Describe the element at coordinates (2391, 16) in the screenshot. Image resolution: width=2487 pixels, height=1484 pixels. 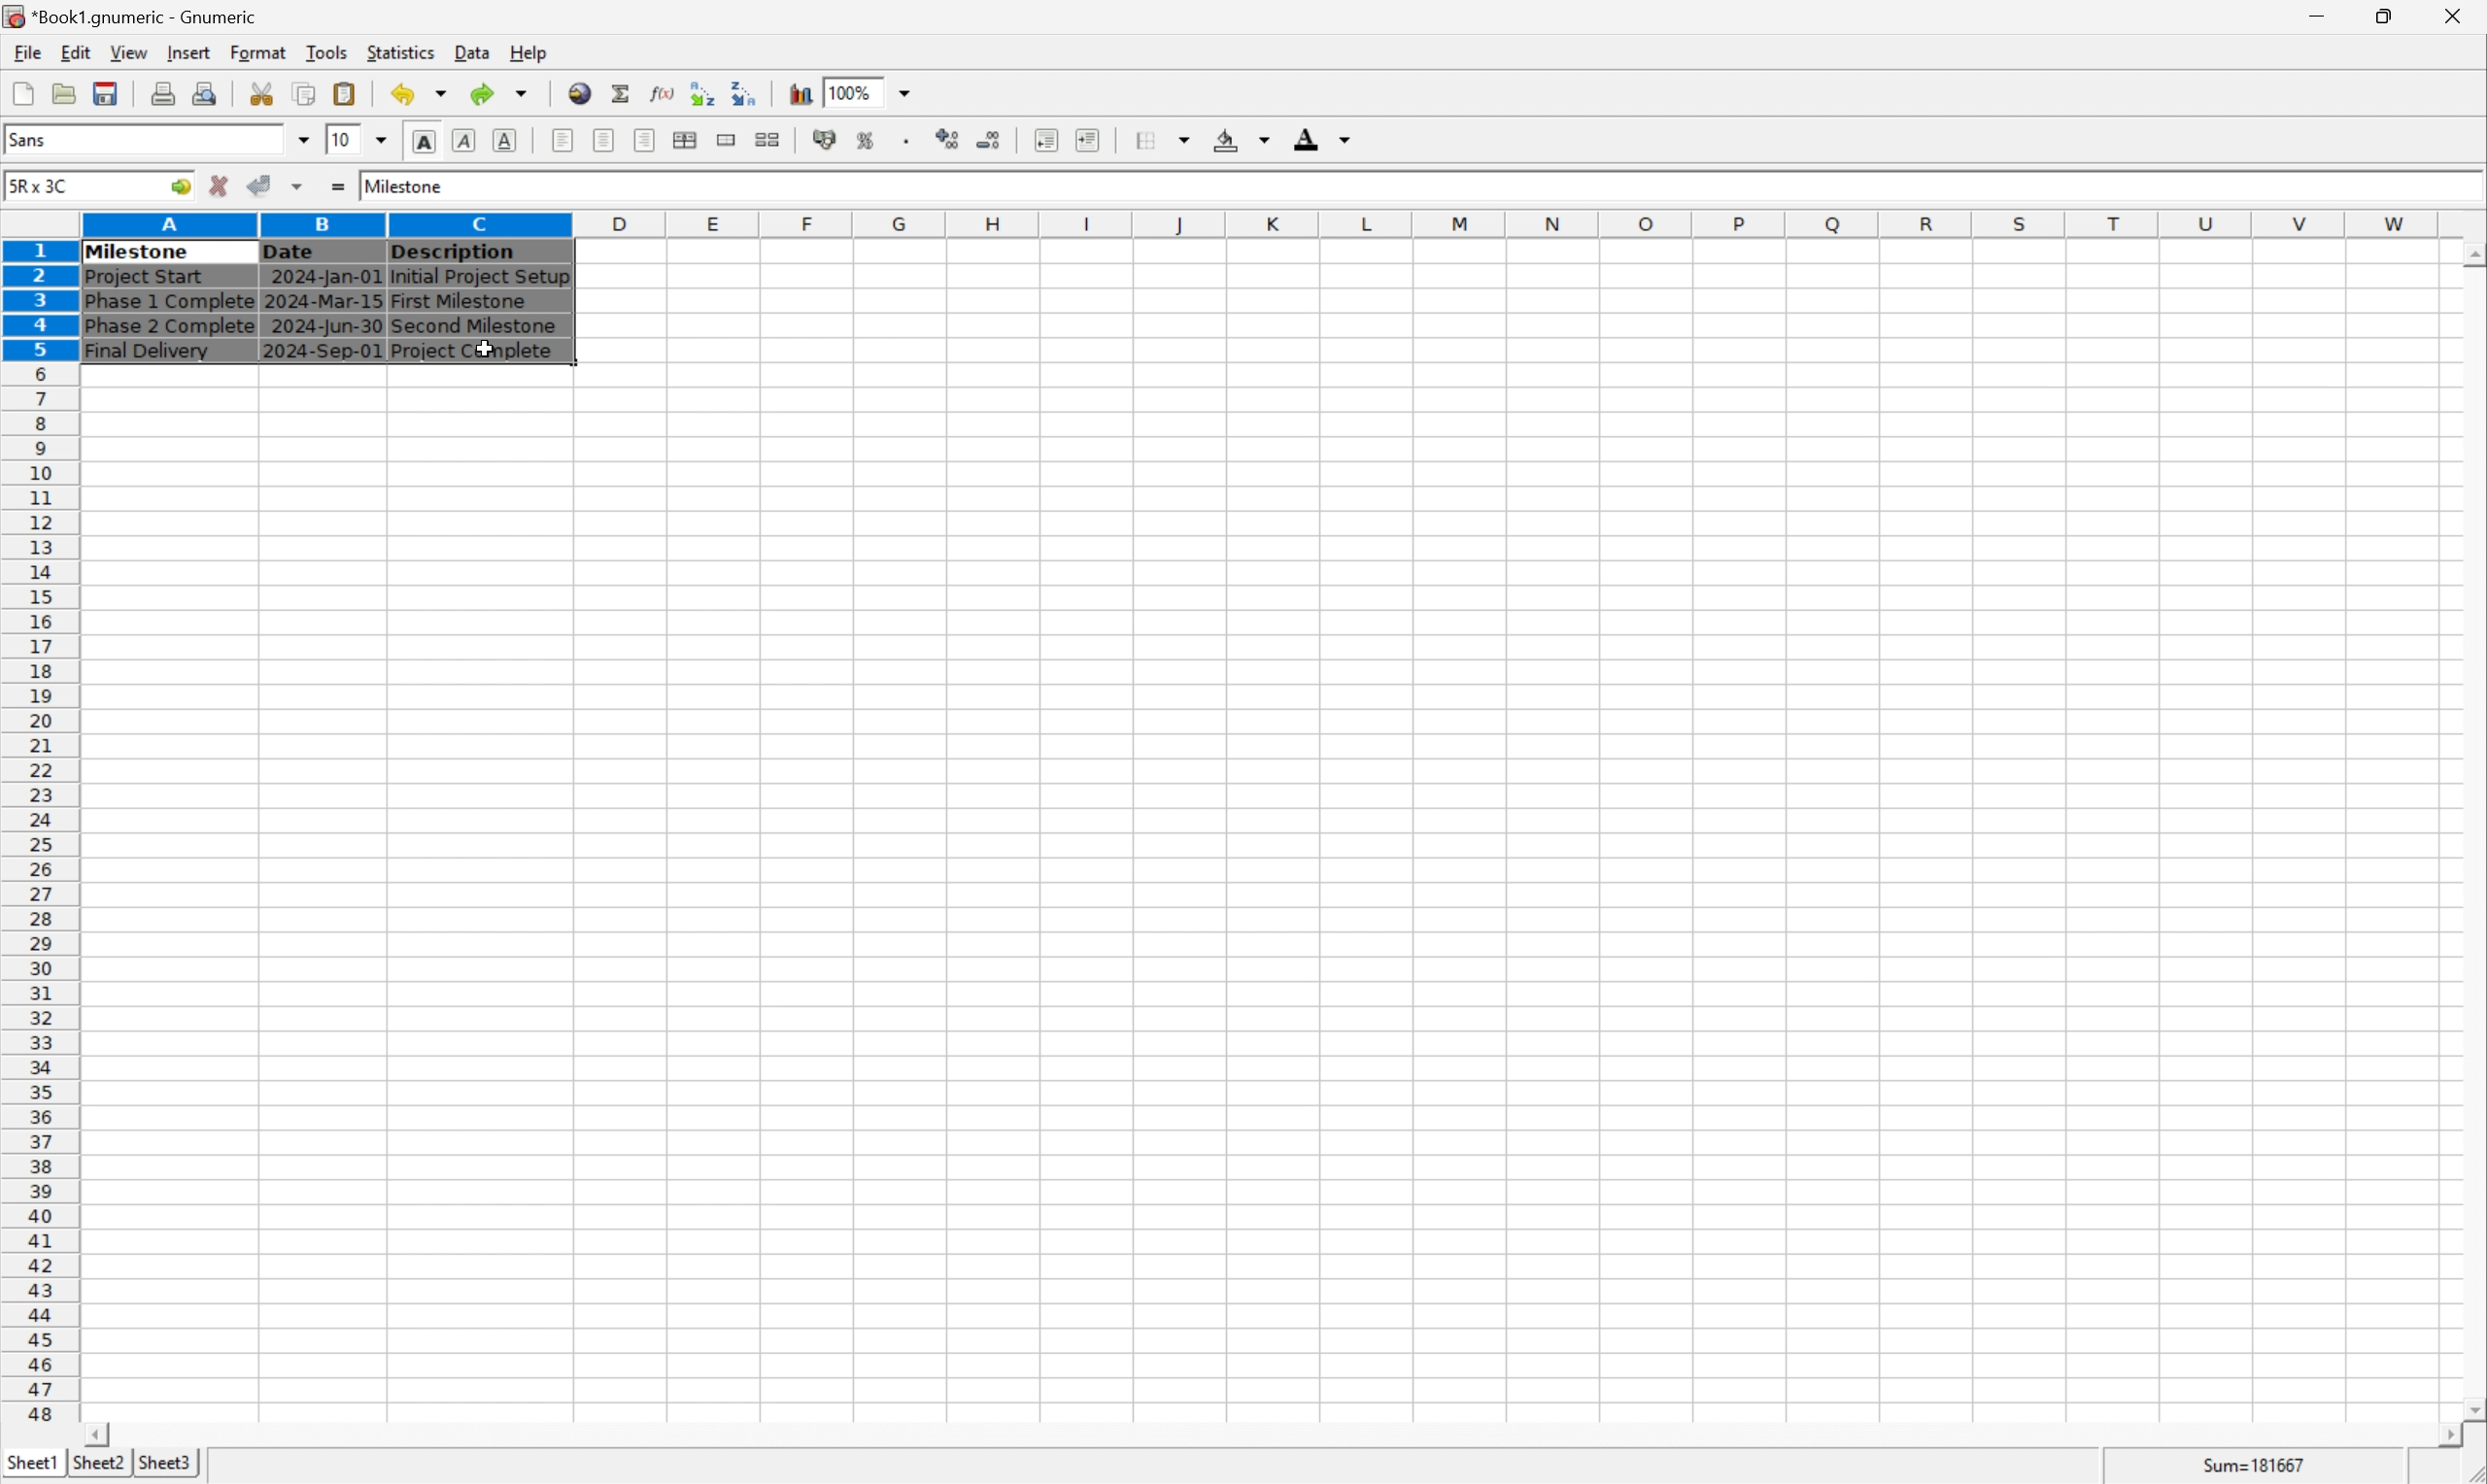
I see `restore down` at that location.